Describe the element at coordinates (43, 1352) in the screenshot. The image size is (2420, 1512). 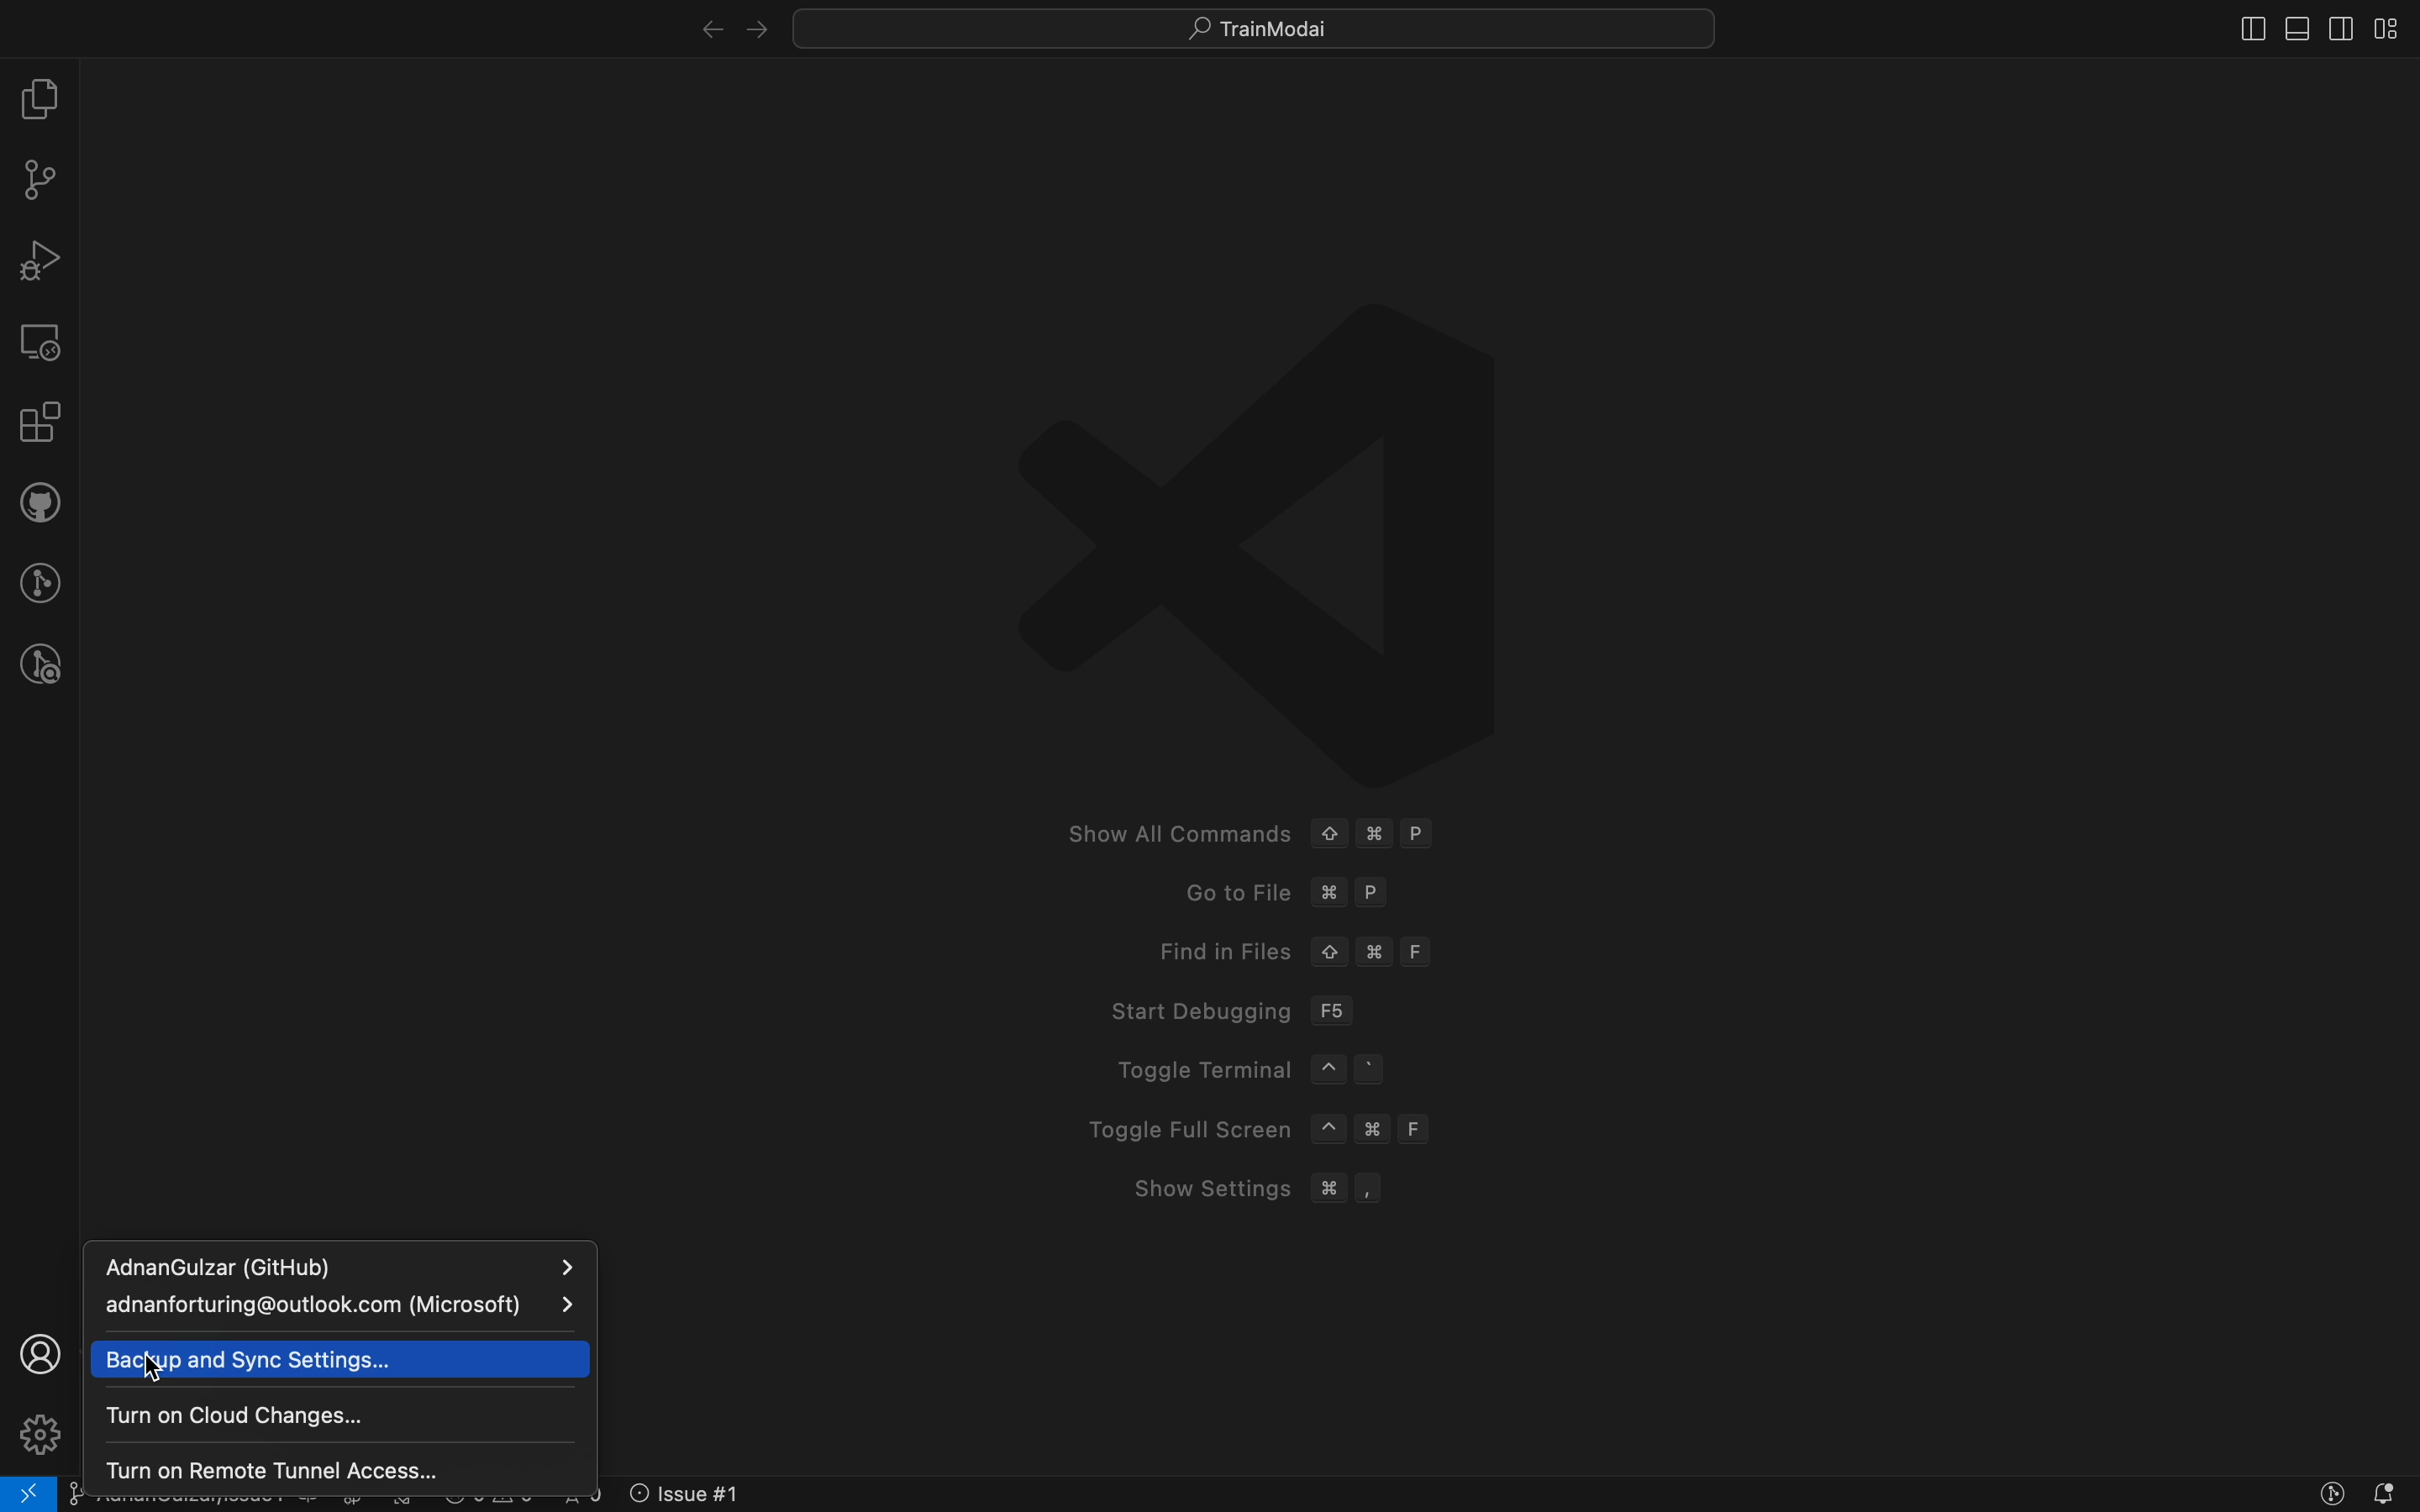
I see `profile` at that location.